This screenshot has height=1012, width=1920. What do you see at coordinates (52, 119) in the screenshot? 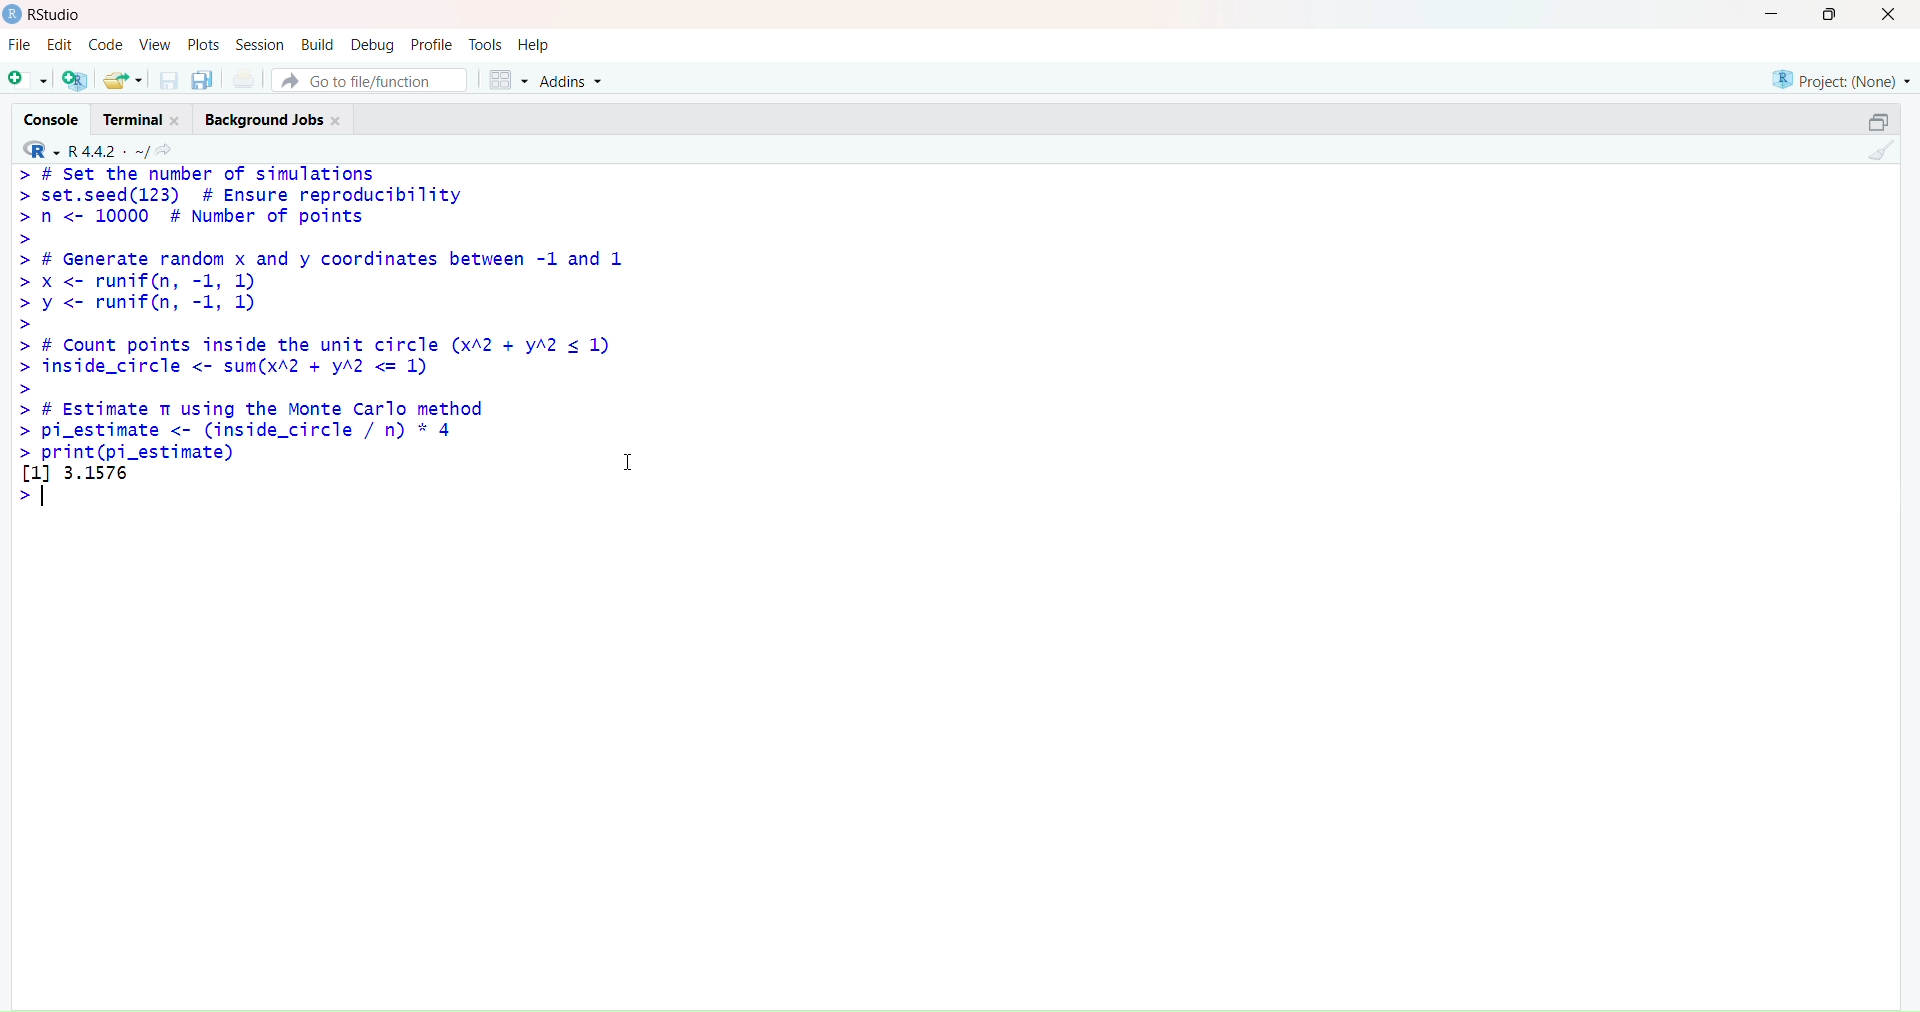
I see `Console` at bounding box center [52, 119].